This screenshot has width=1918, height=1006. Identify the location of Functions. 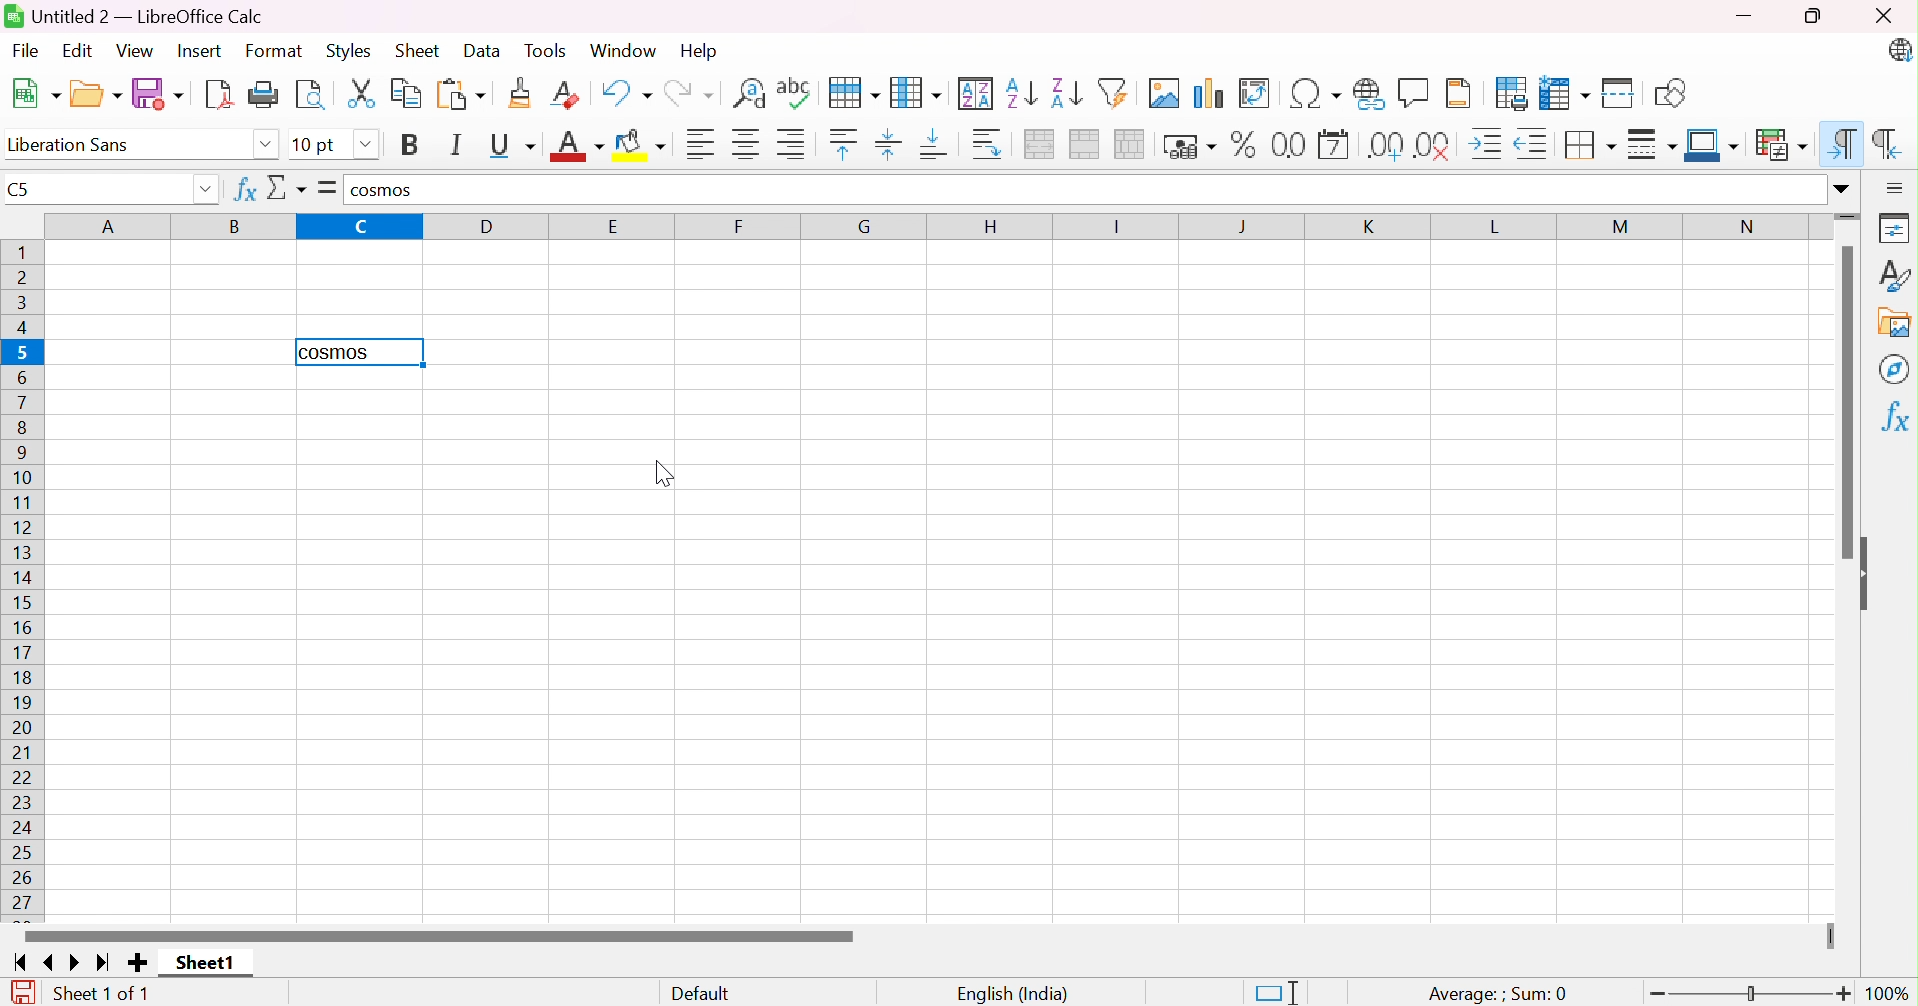
(1898, 418).